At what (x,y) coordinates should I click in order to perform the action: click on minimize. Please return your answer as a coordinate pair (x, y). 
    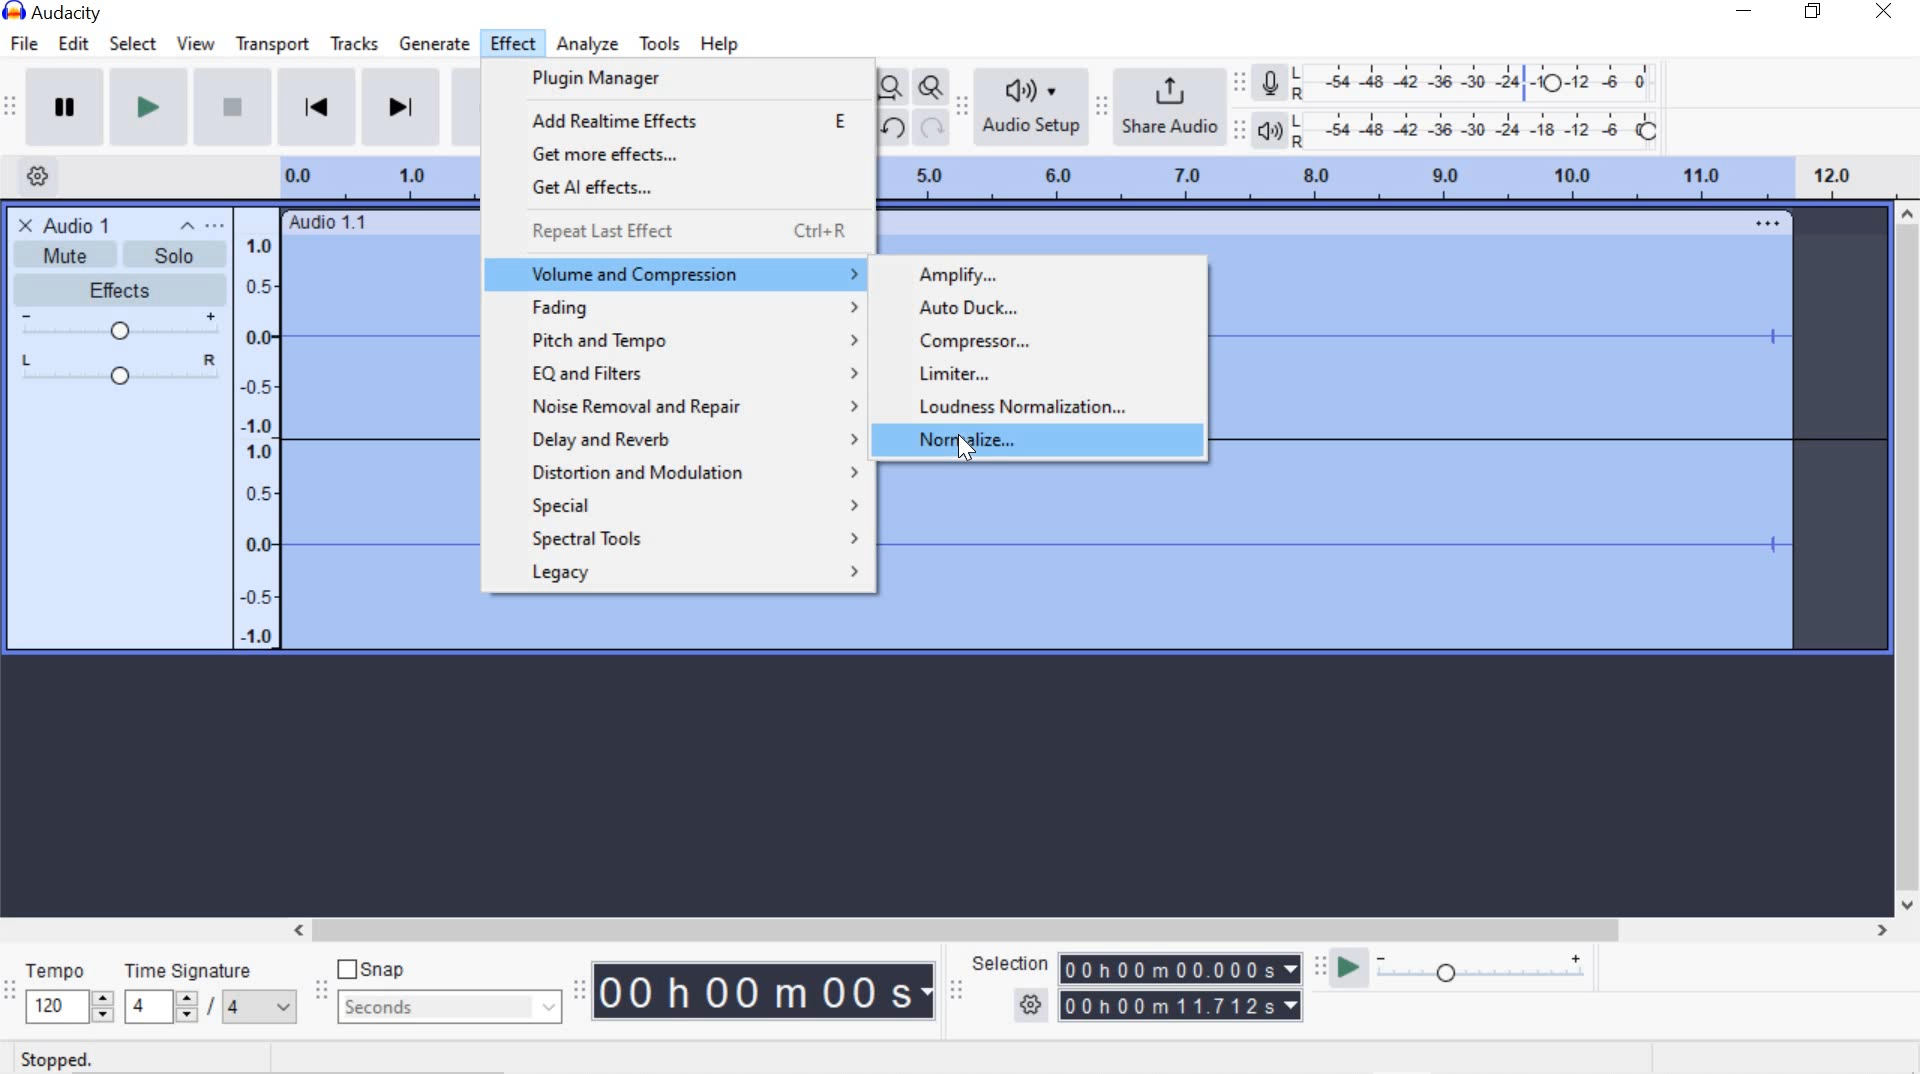
    Looking at the image, I should click on (1745, 14).